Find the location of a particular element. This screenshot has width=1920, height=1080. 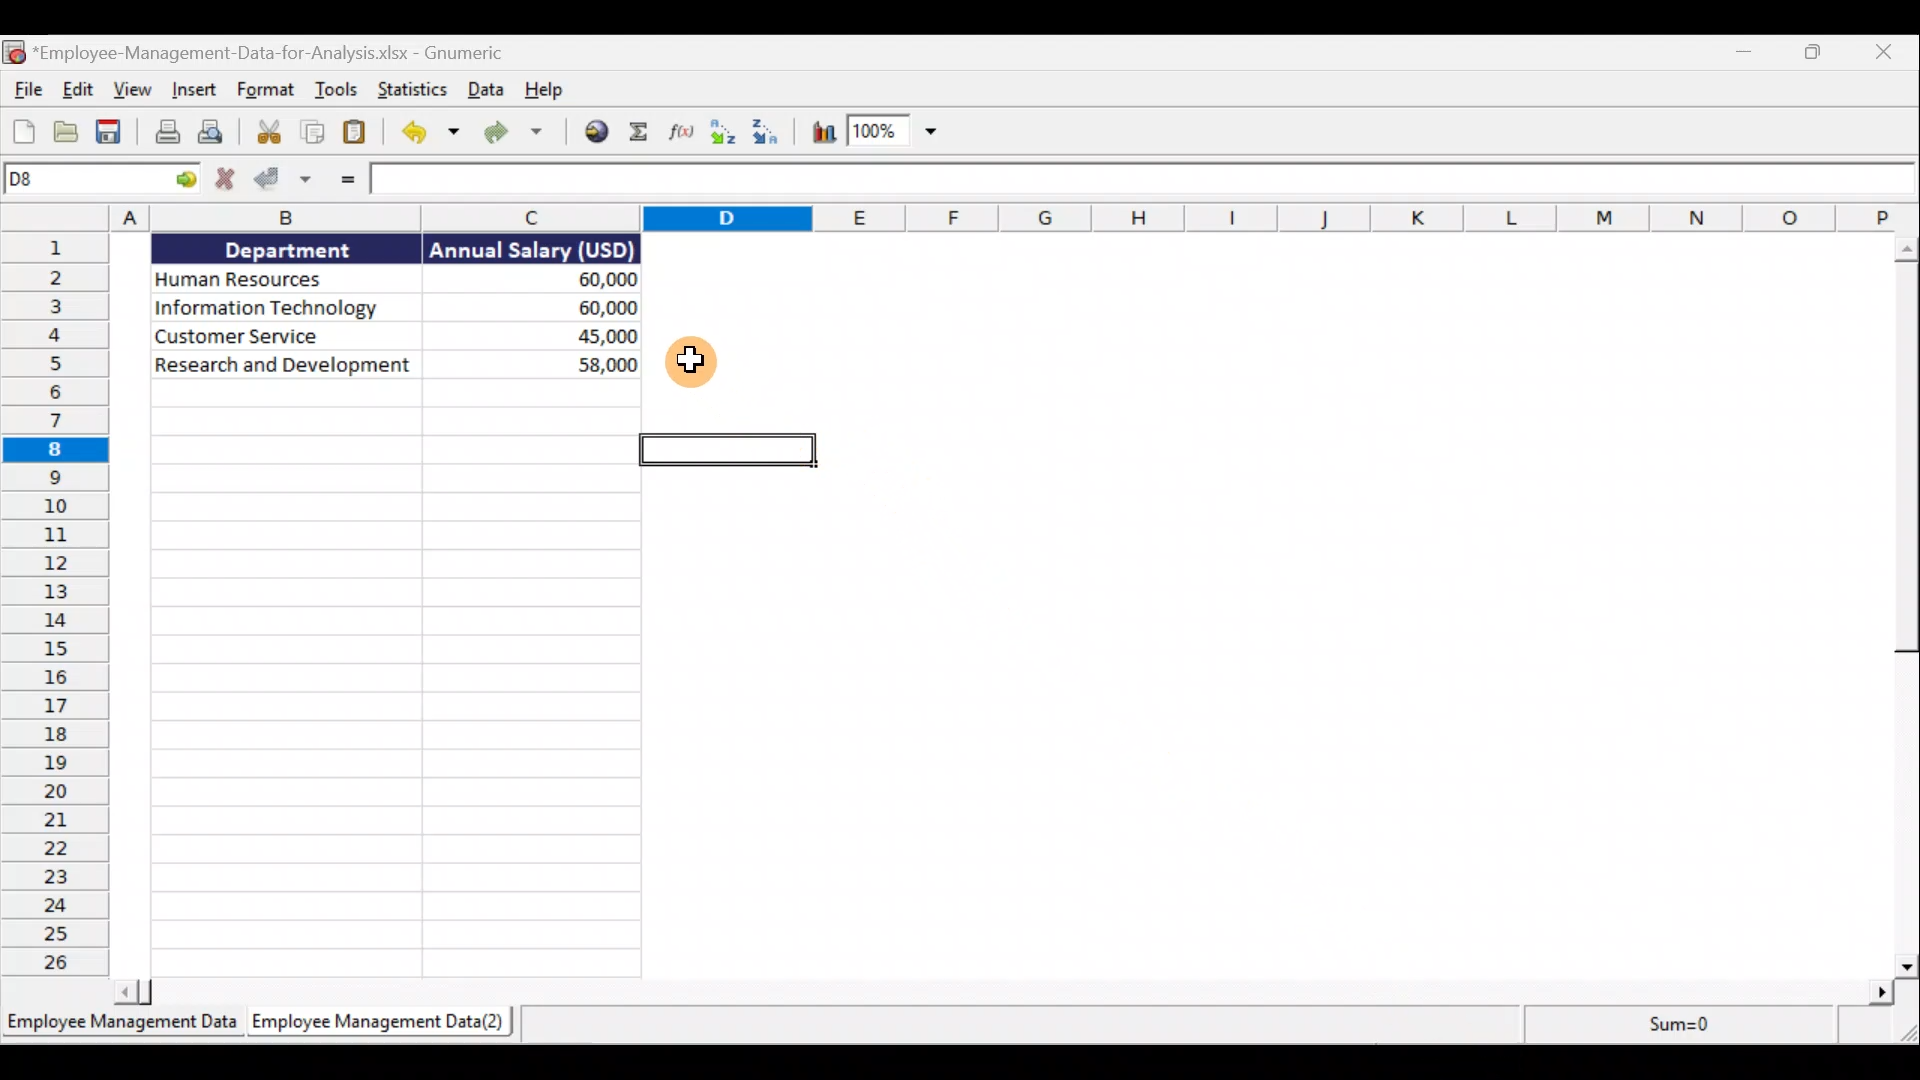

Copy selection is located at coordinates (308, 132).